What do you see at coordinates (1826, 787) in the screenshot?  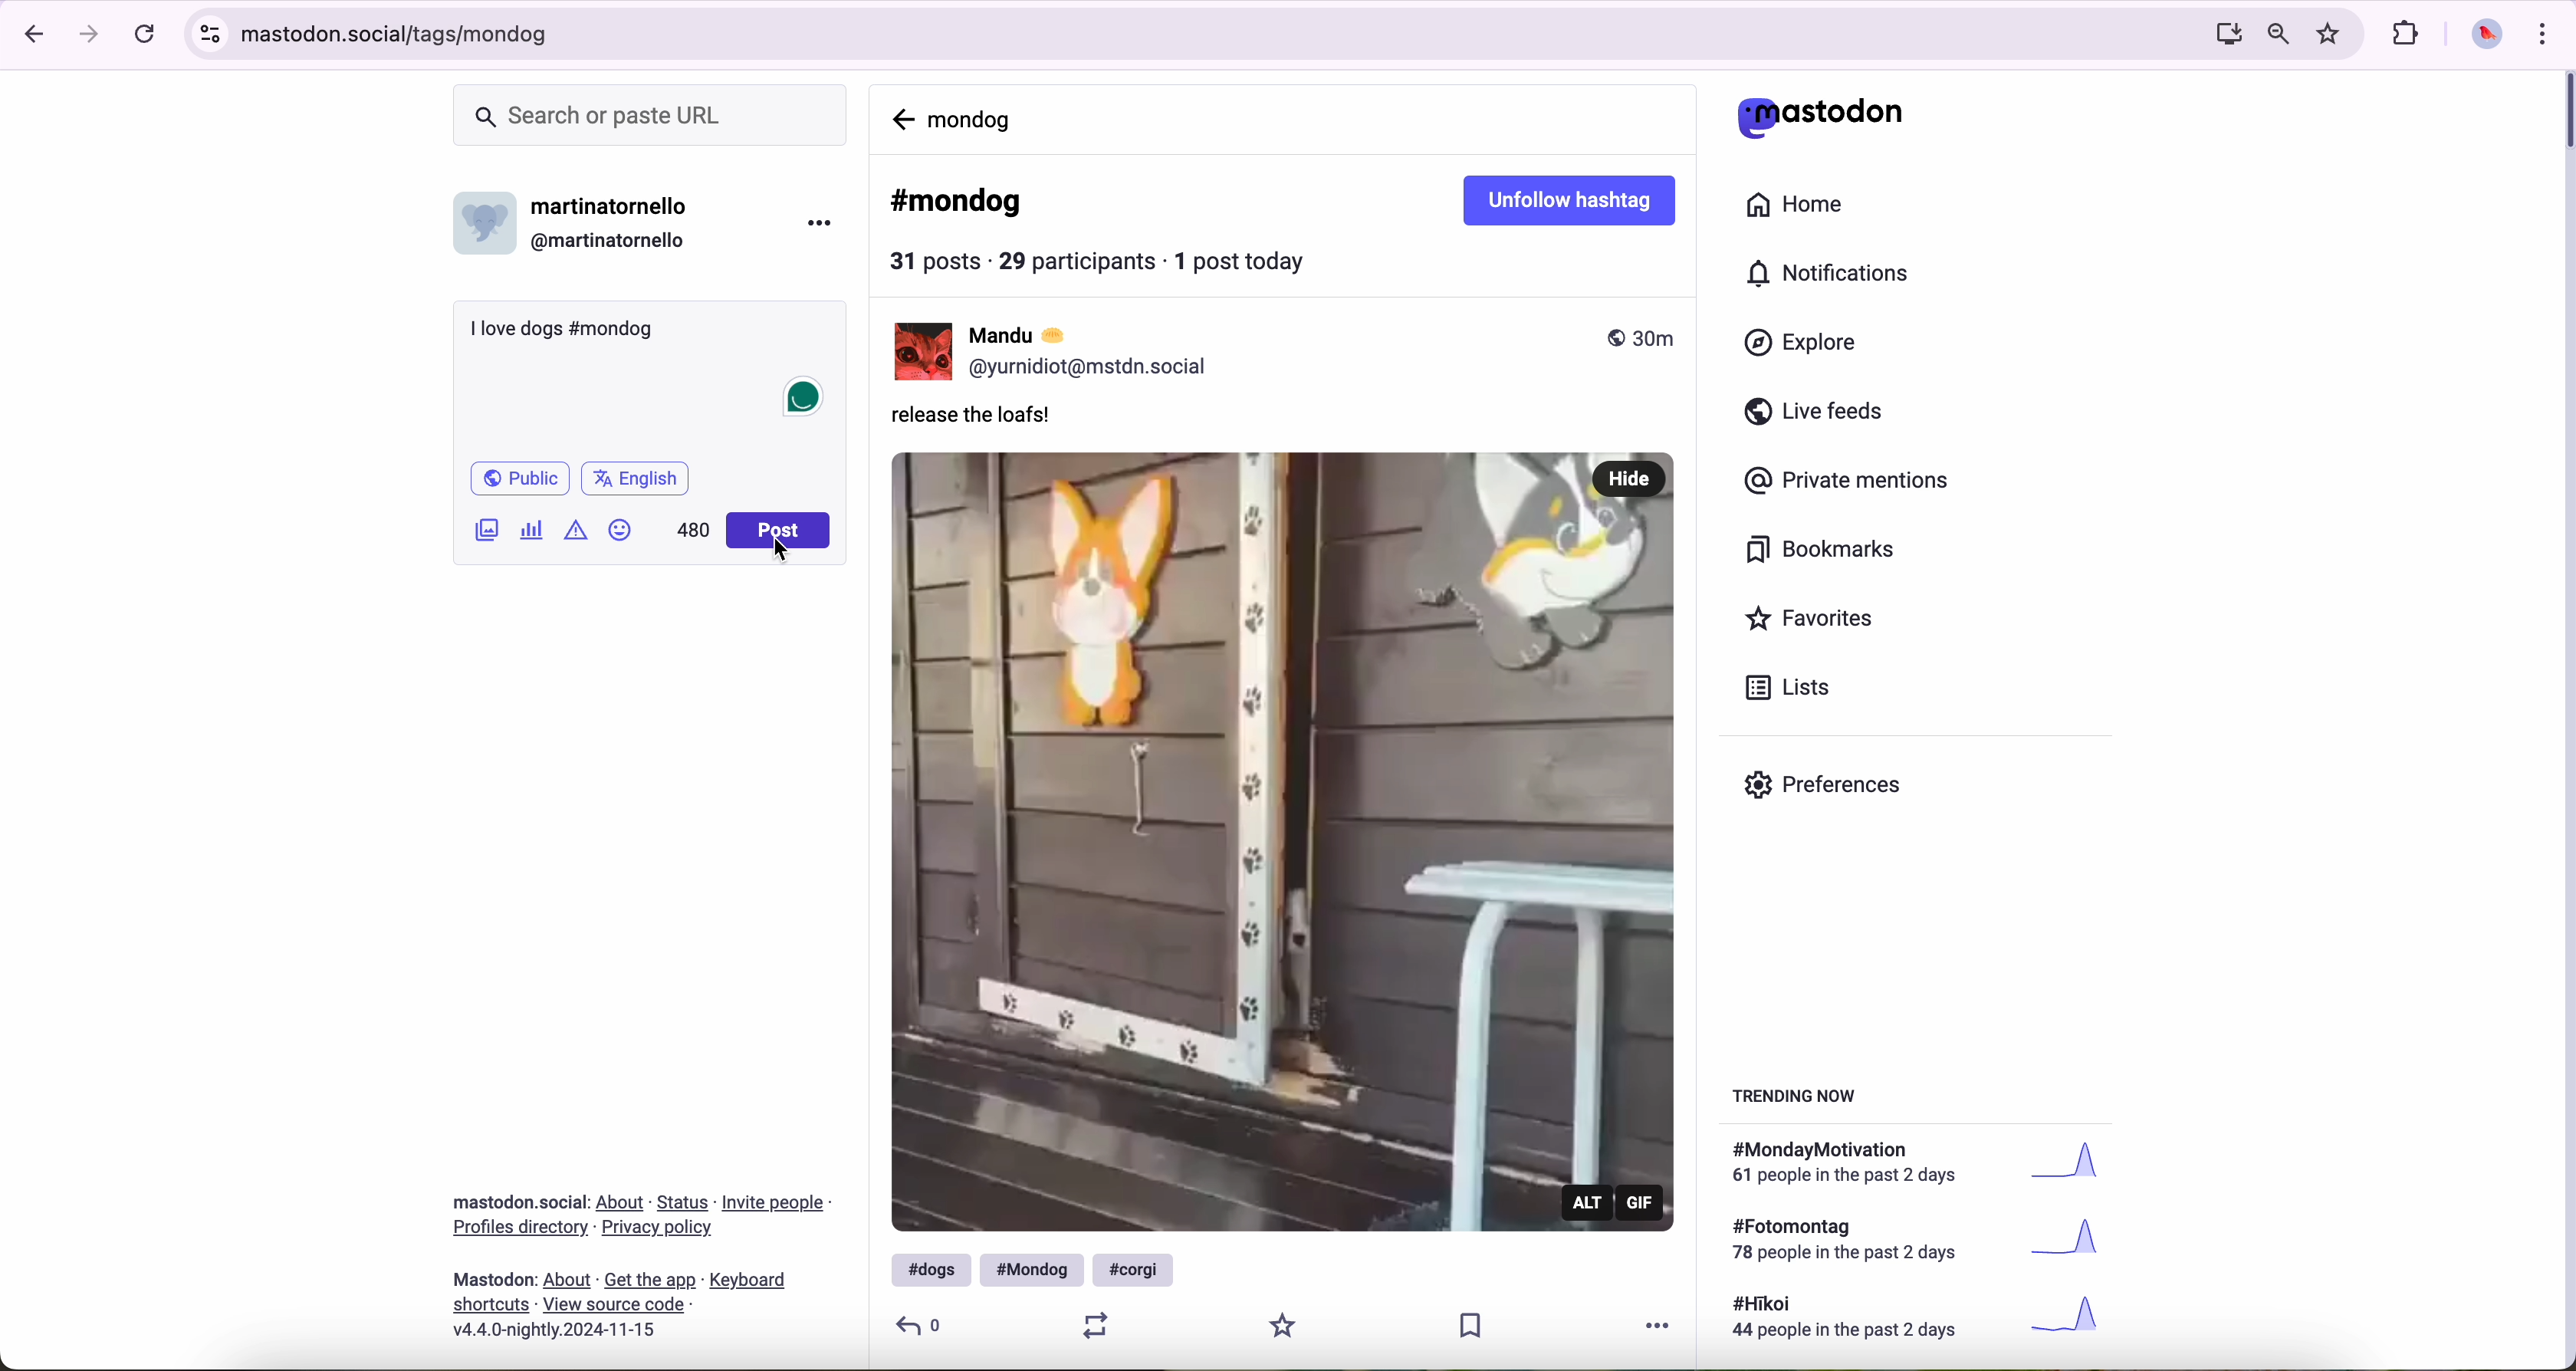 I see `preferences` at bounding box center [1826, 787].